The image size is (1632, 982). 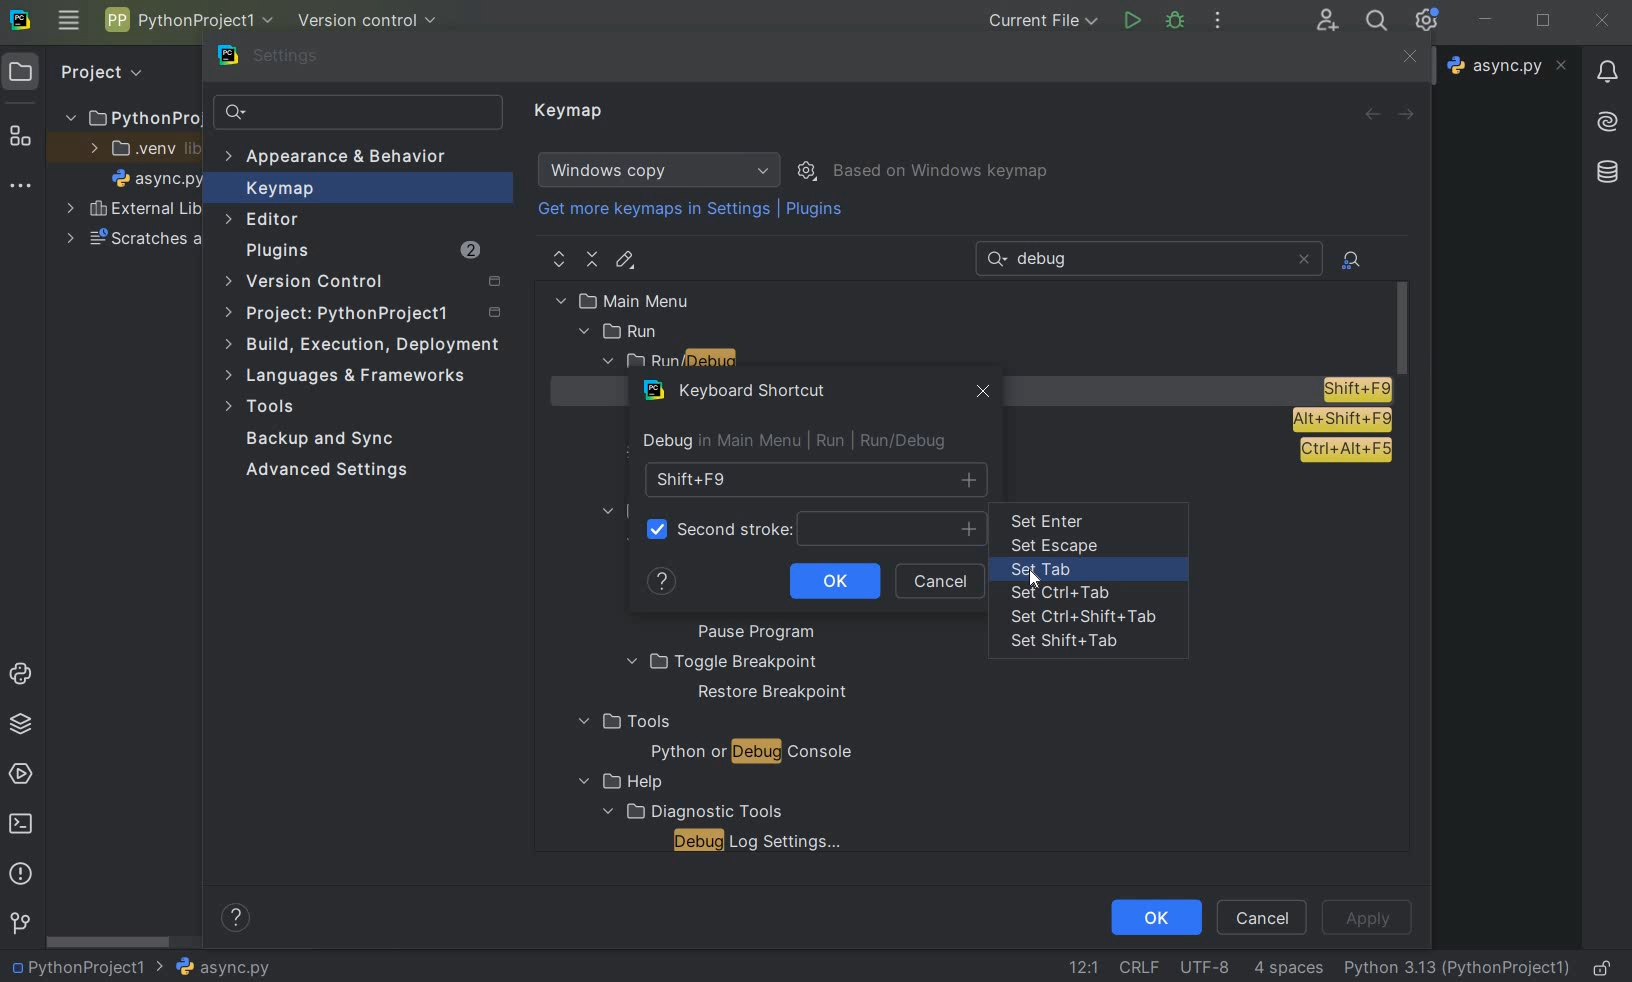 What do you see at coordinates (774, 693) in the screenshot?
I see `restore breakpoint` at bounding box center [774, 693].